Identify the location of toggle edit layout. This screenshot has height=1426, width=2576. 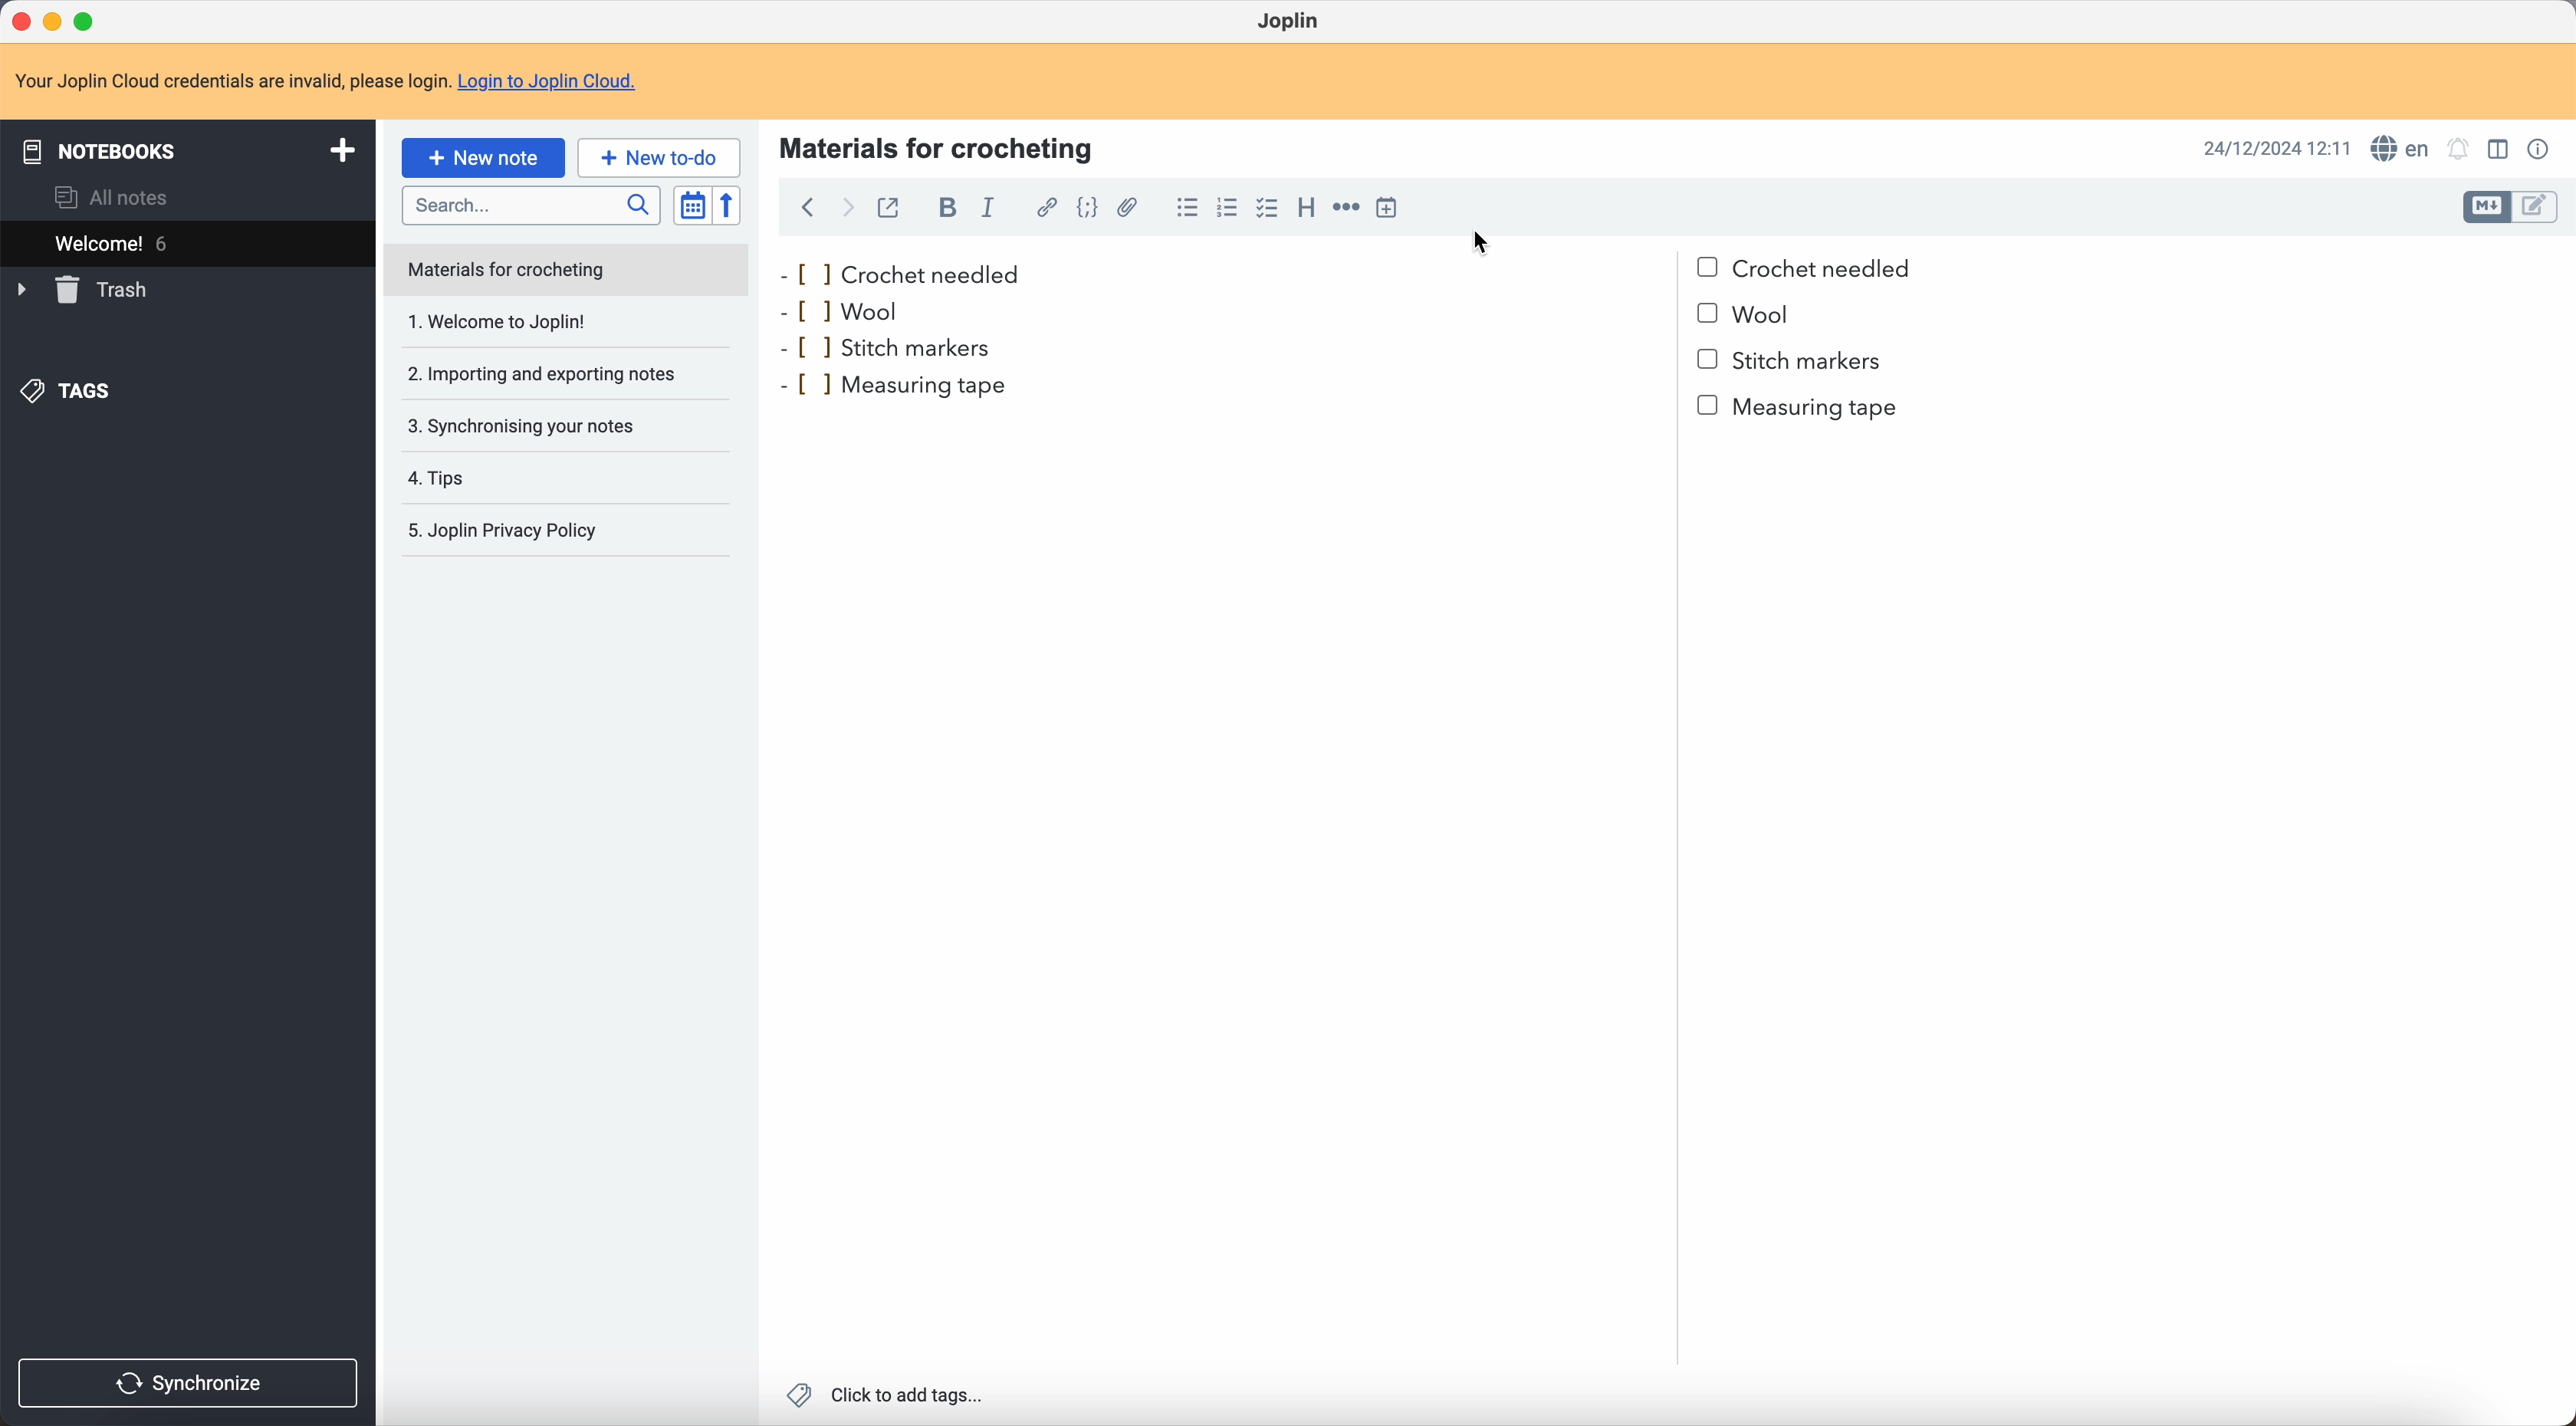
(2486, 208).